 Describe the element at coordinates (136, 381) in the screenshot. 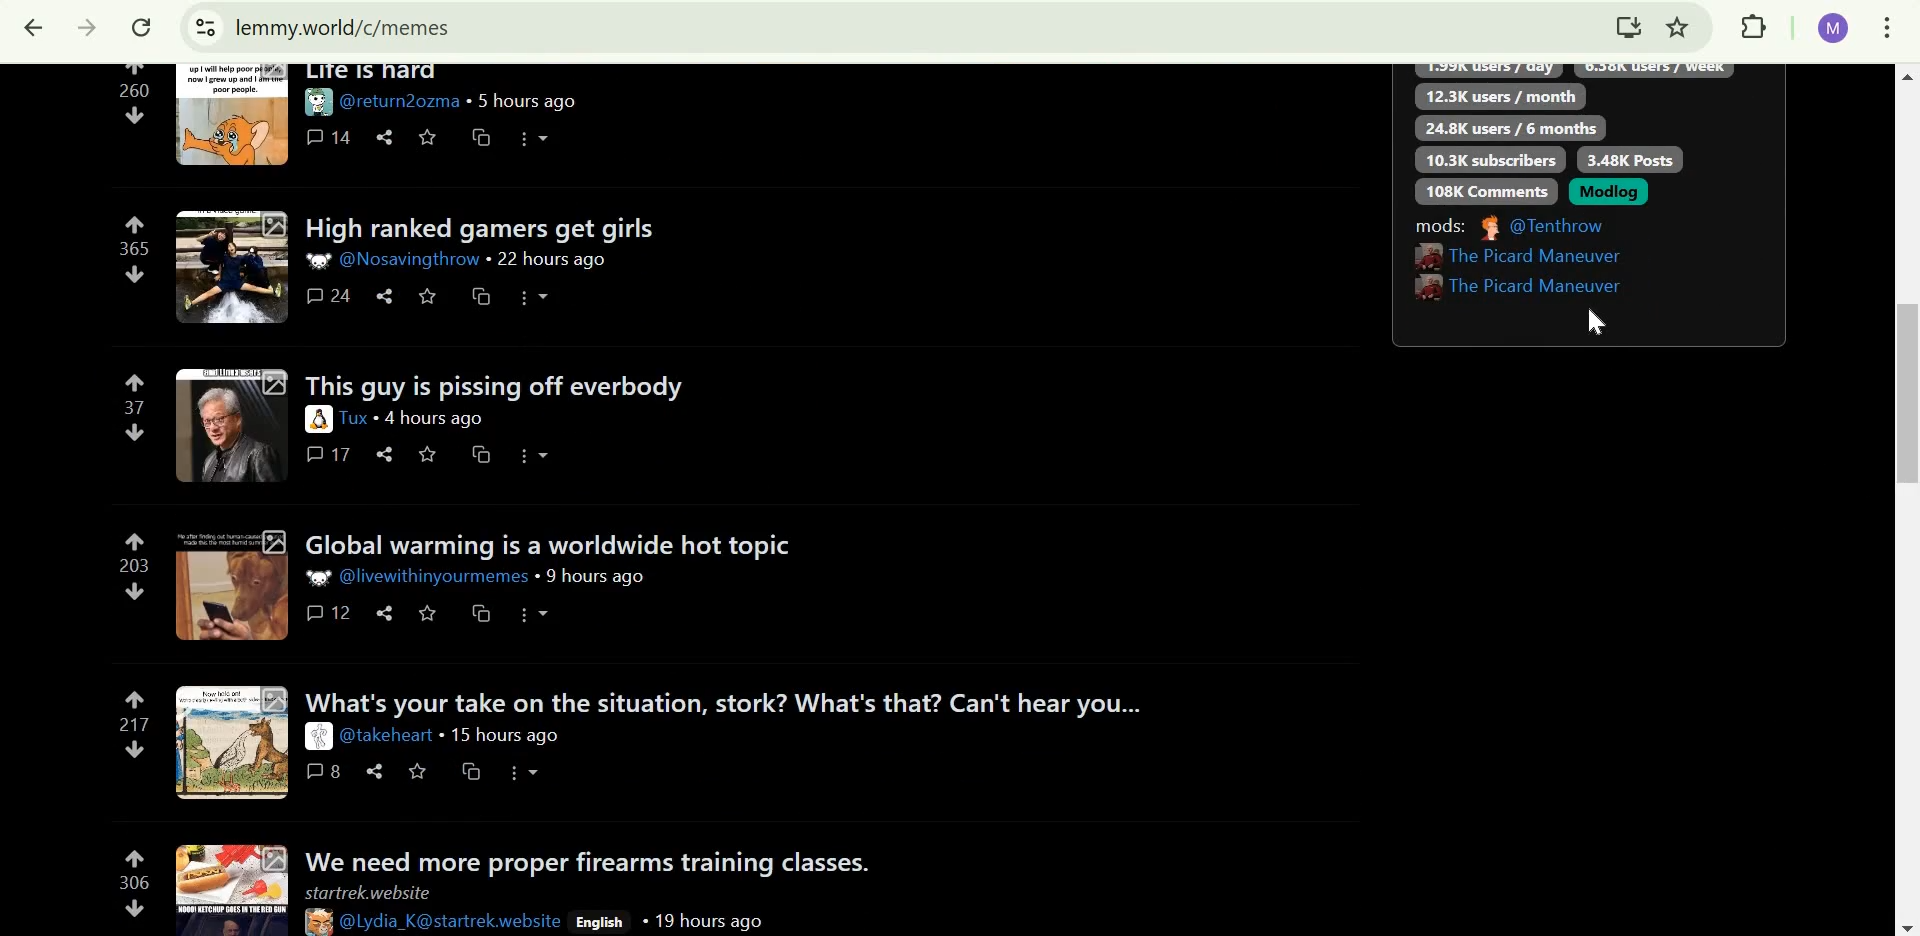

I see `upvote` at that location.